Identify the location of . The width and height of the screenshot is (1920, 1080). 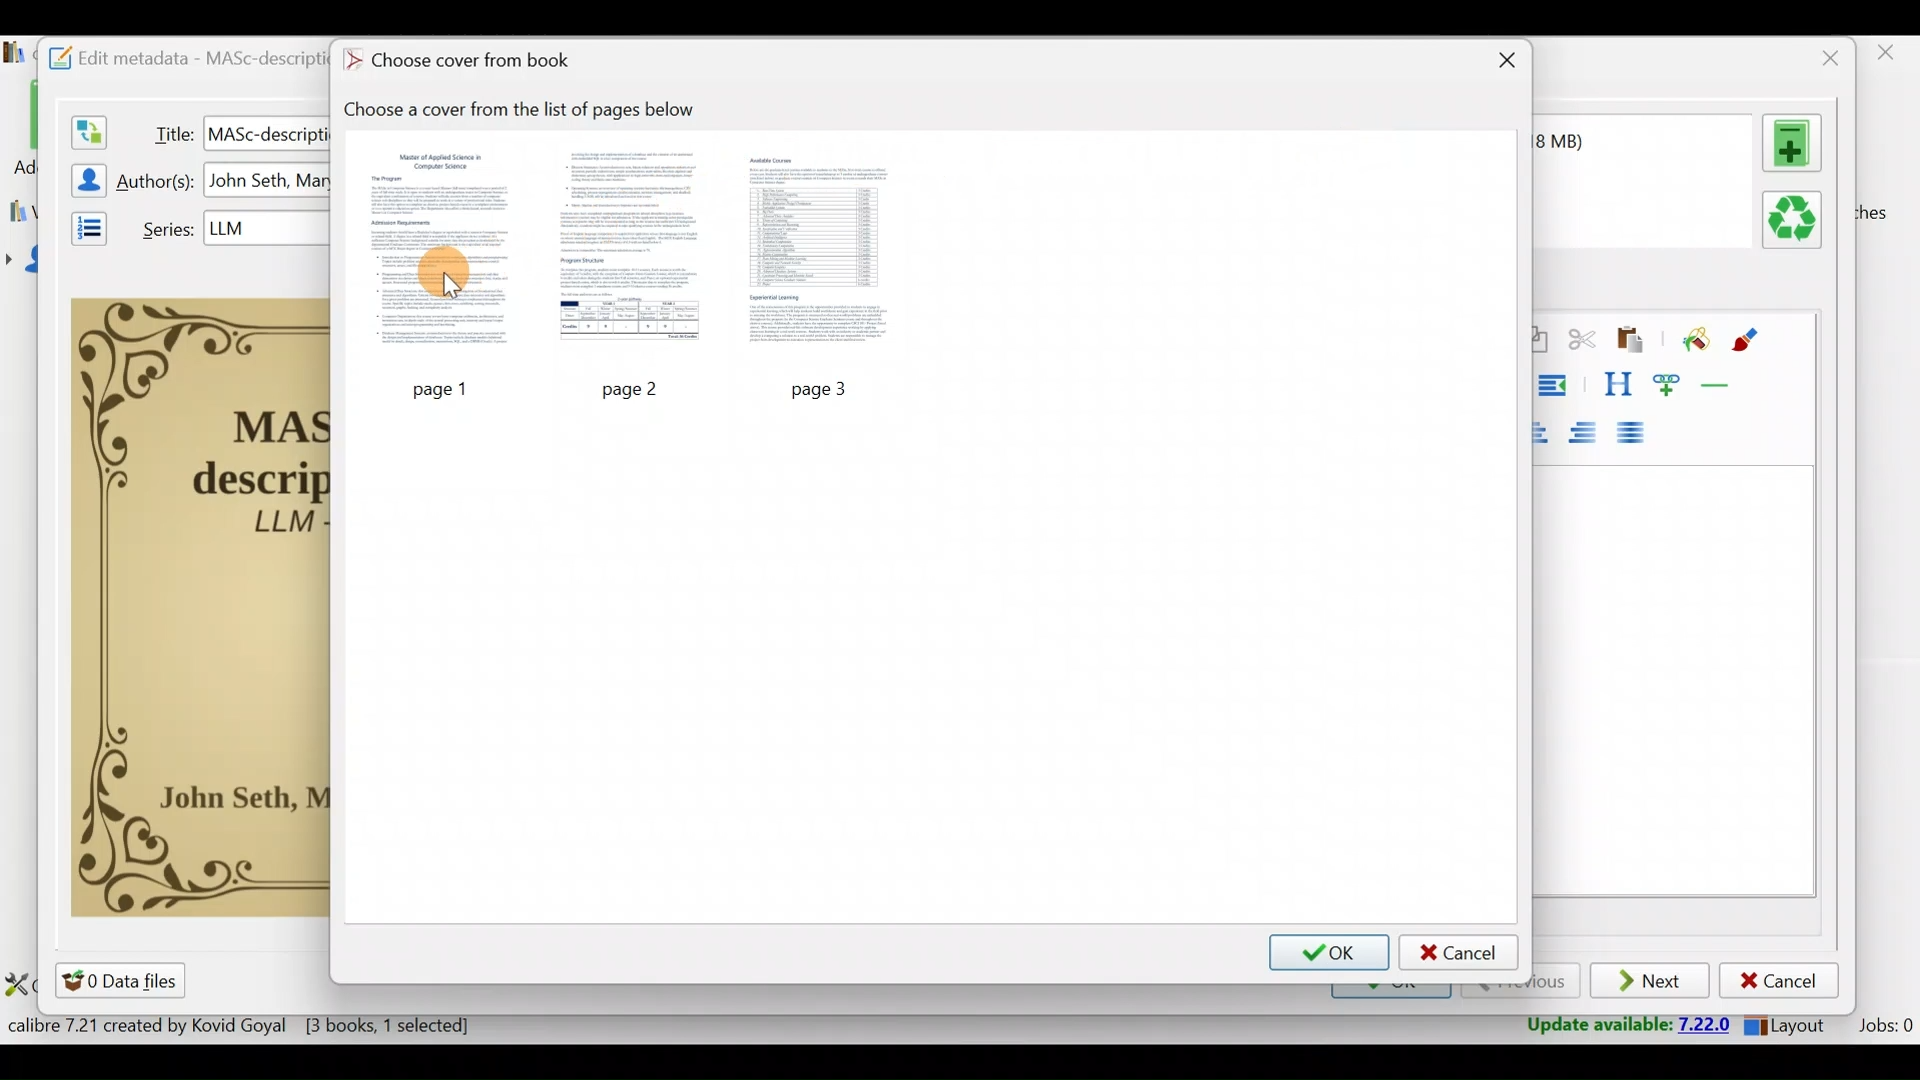
(266, 132).